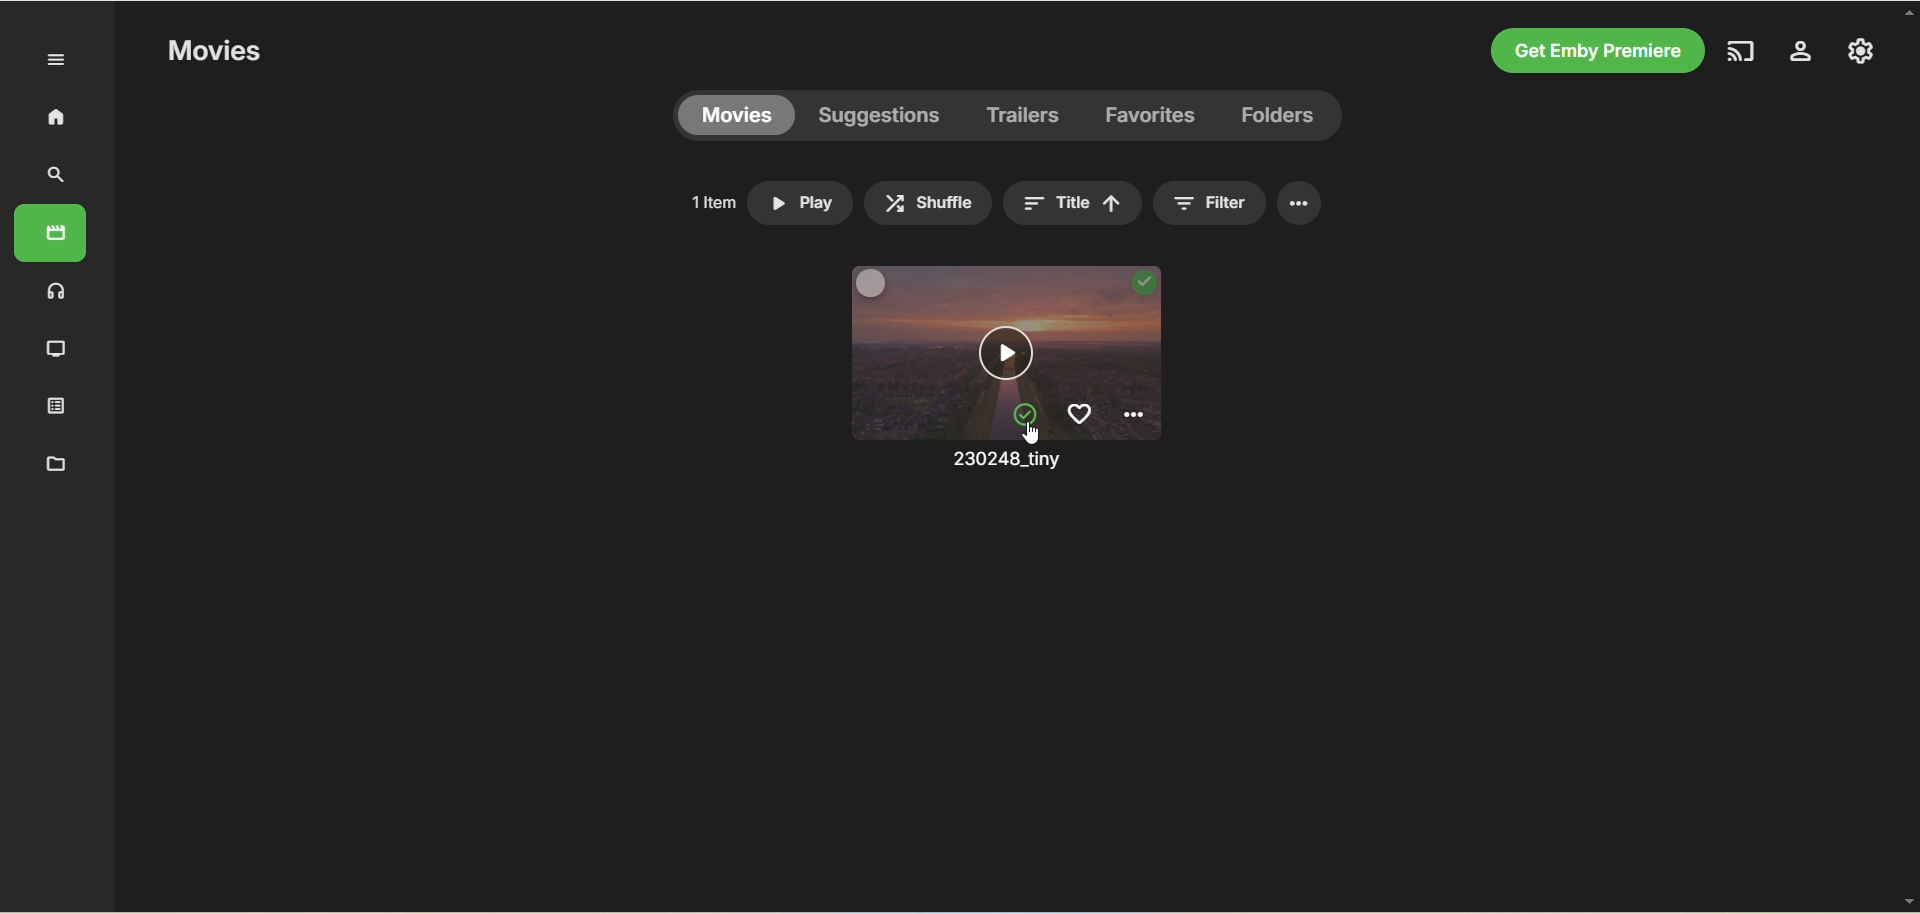 The height and width of the screenshot is (914, 1920). Describe the element at coordinates (928, 204) in the screenshot. I see `shuffle` at that location.